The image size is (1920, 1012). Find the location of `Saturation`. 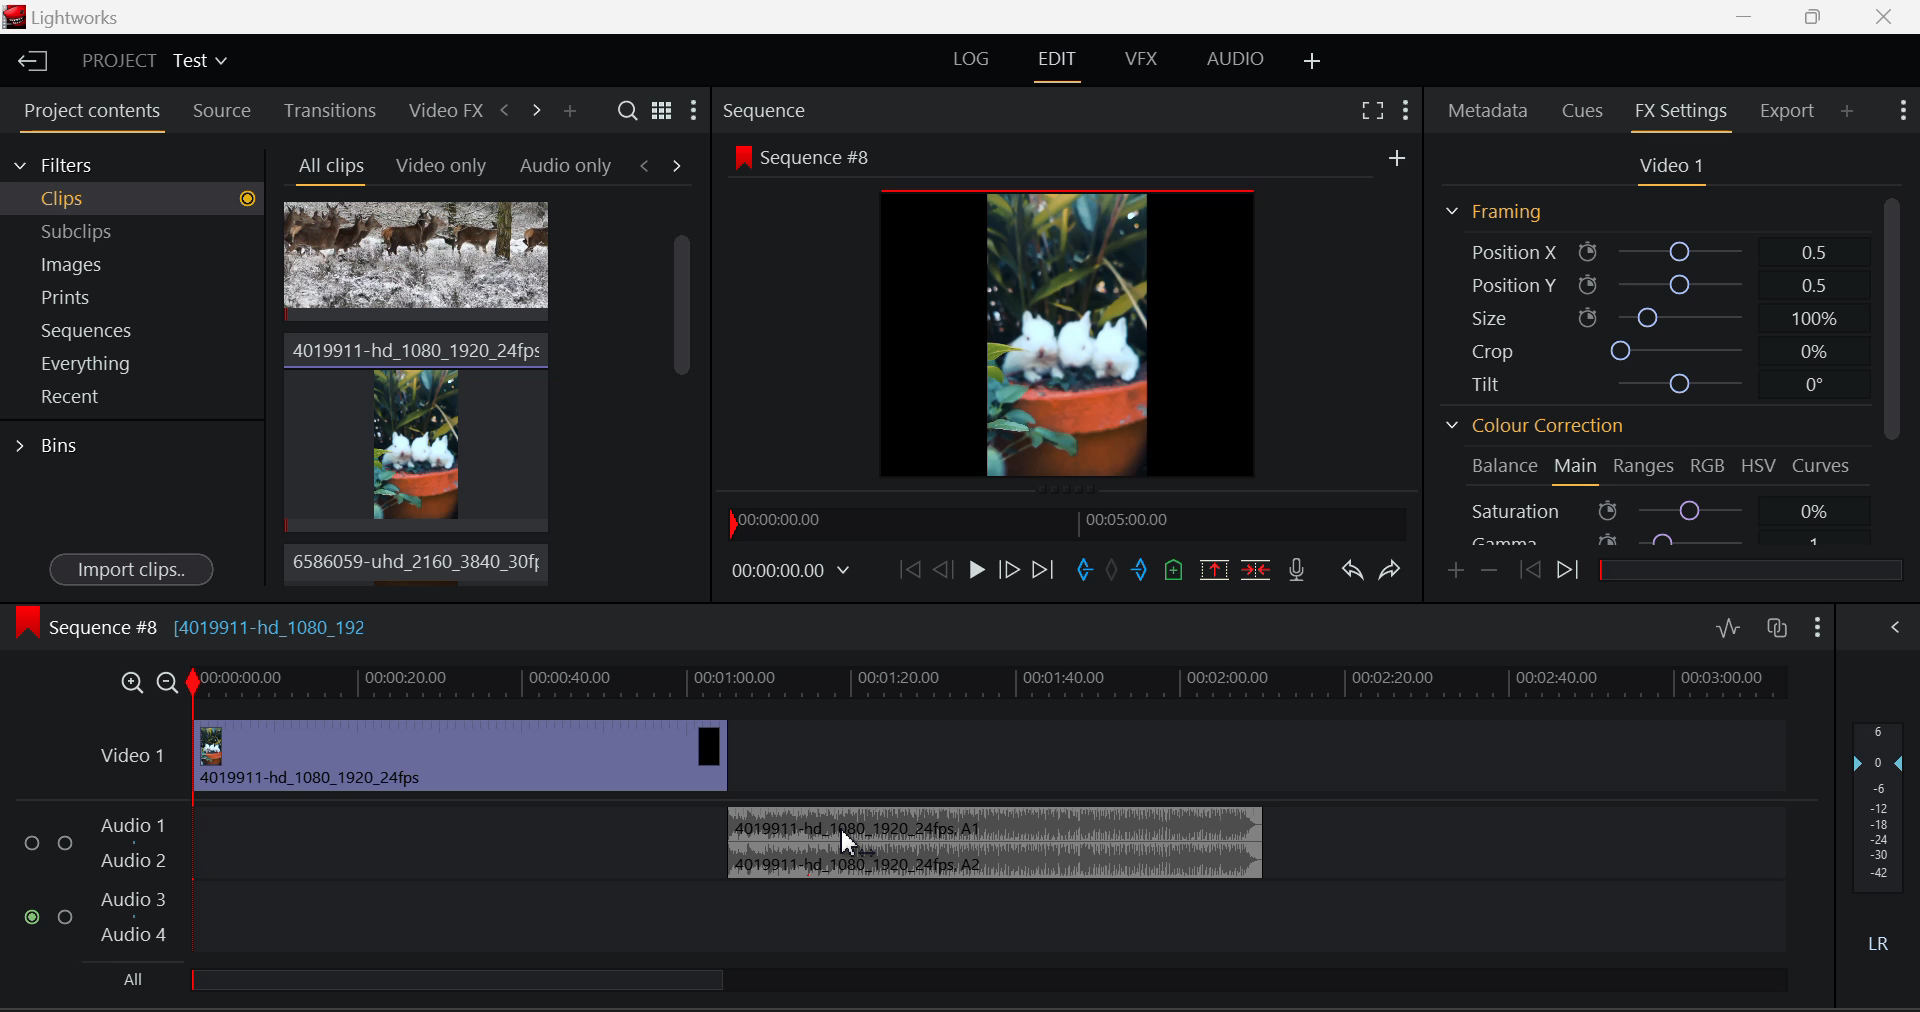

Saturation is located at coordinates (1663, 510).